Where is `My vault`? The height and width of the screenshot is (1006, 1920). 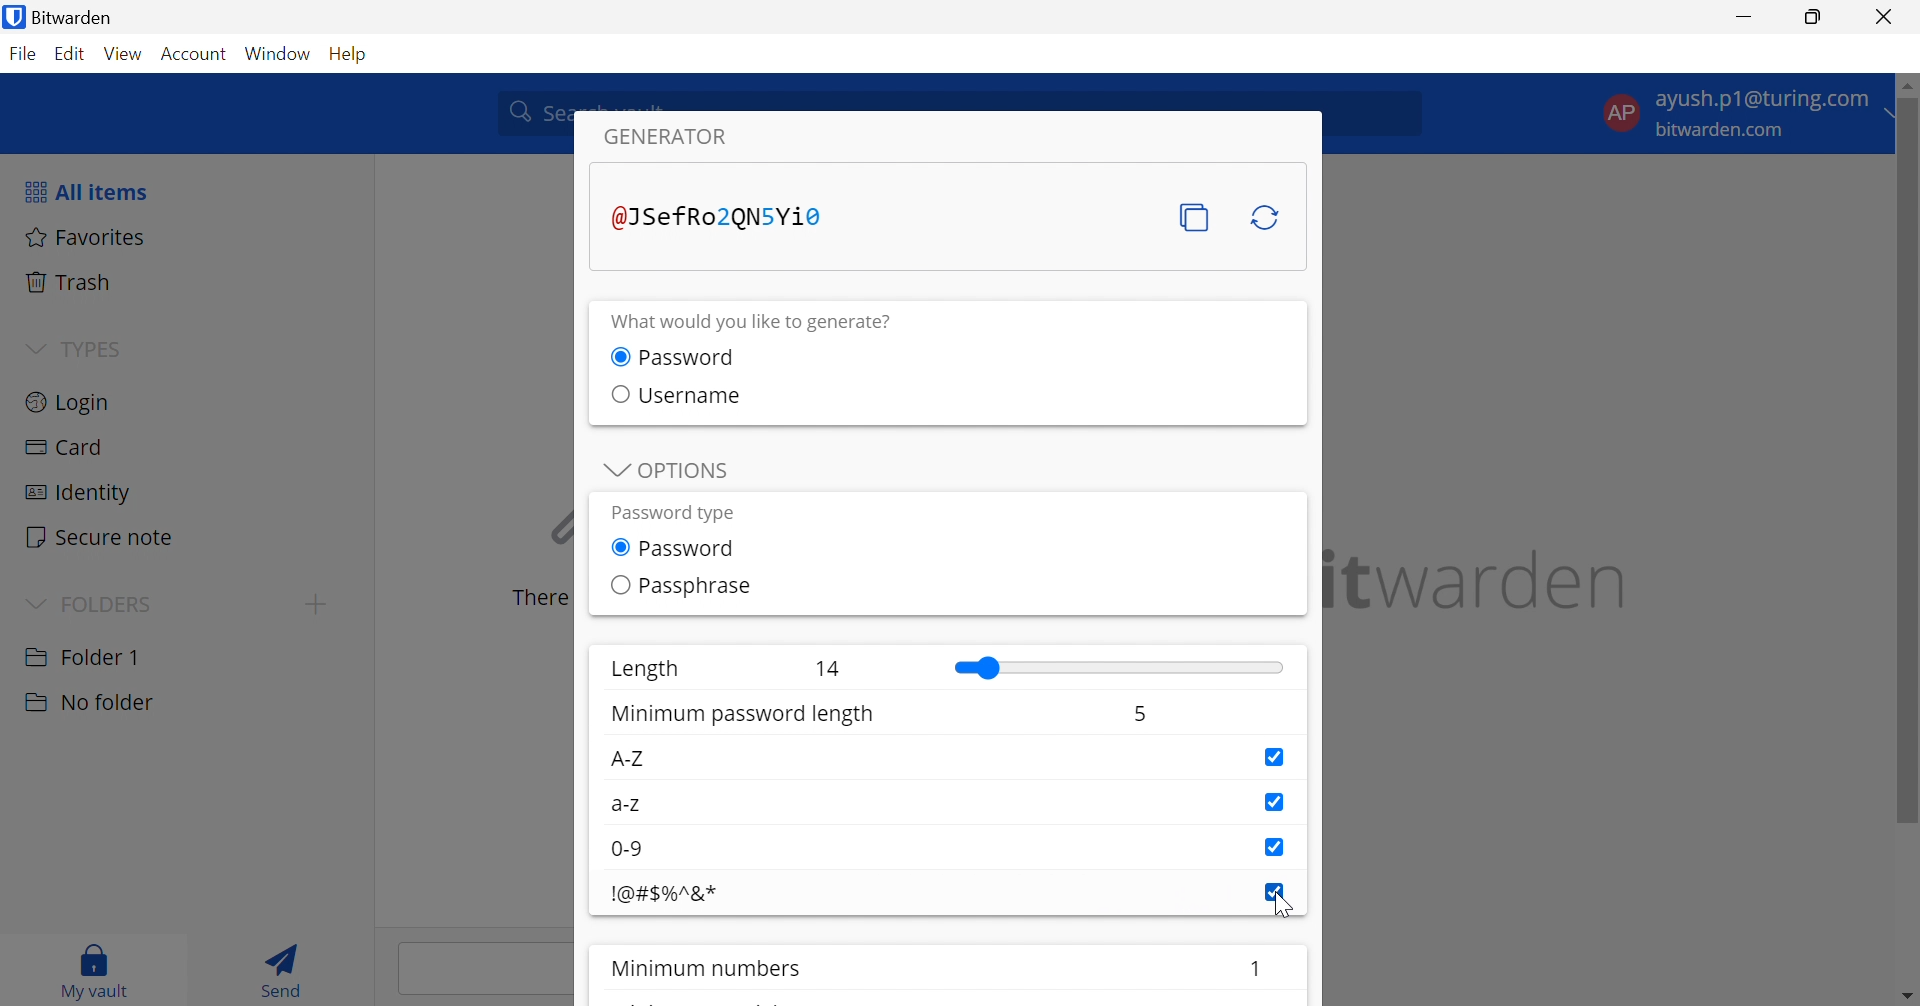
My vault is located at coordinates (101, 971).